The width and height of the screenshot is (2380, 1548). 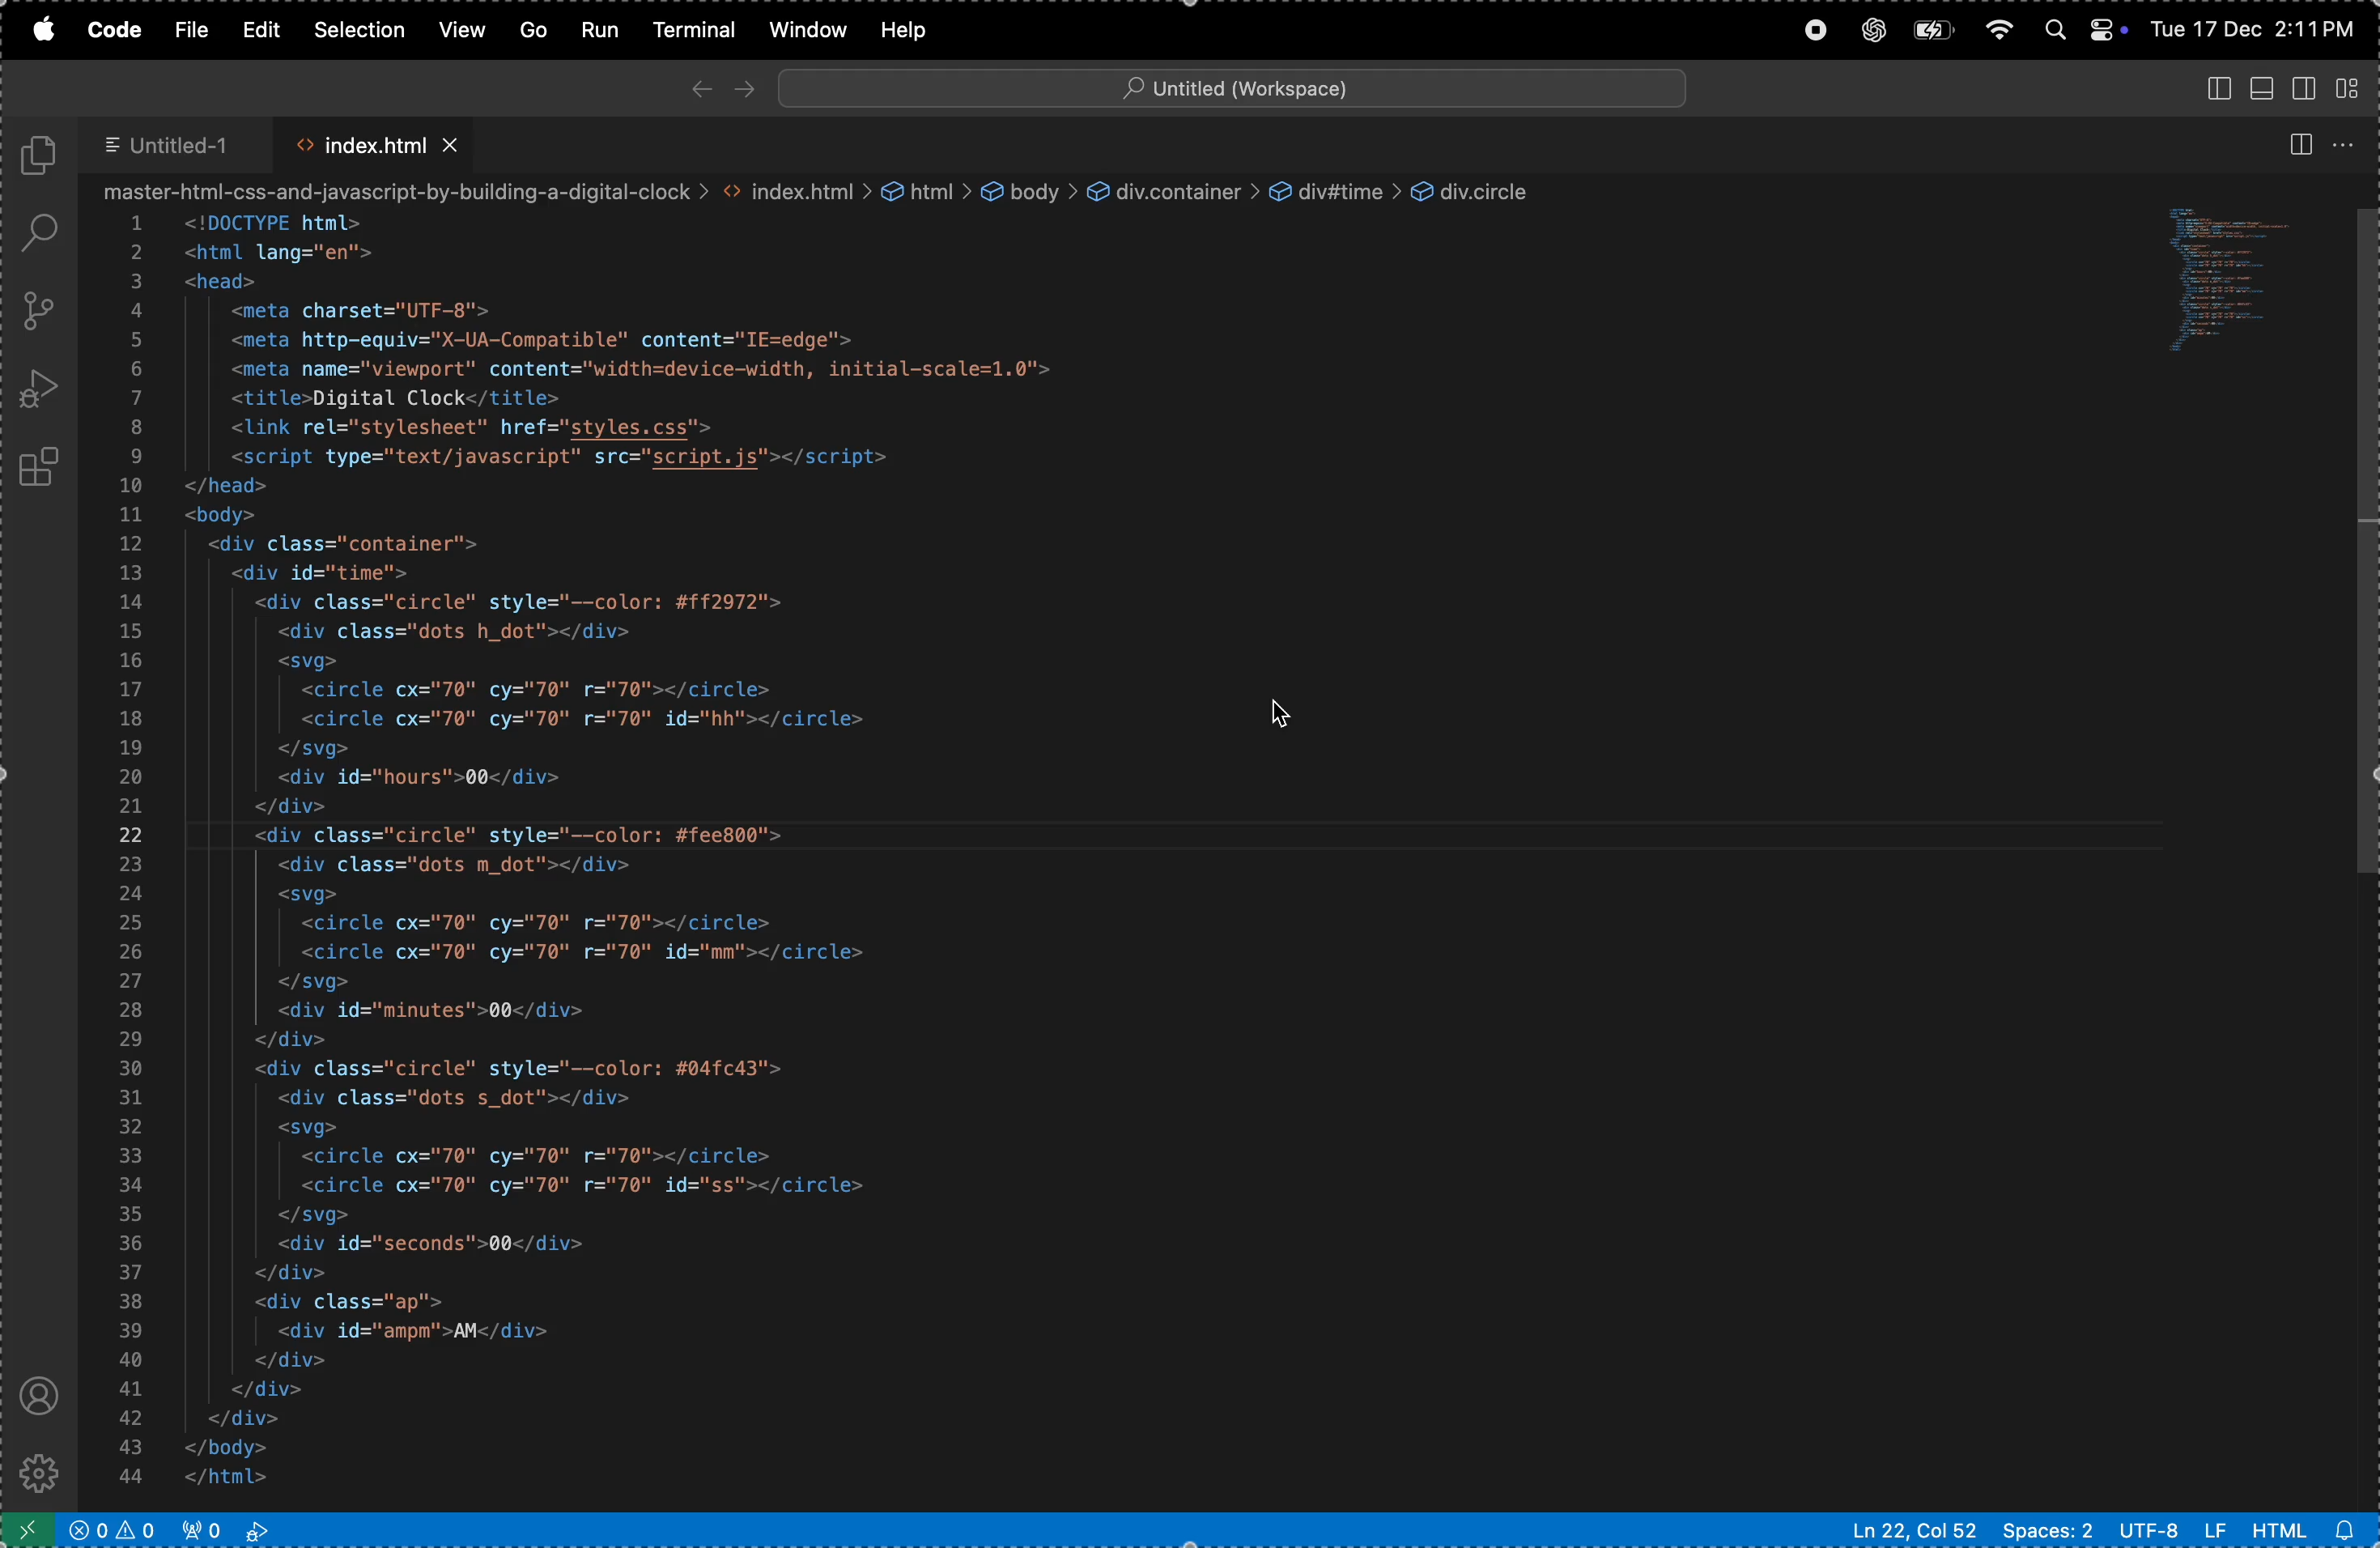 I want to click on run debug, so click(x=39, y=390).